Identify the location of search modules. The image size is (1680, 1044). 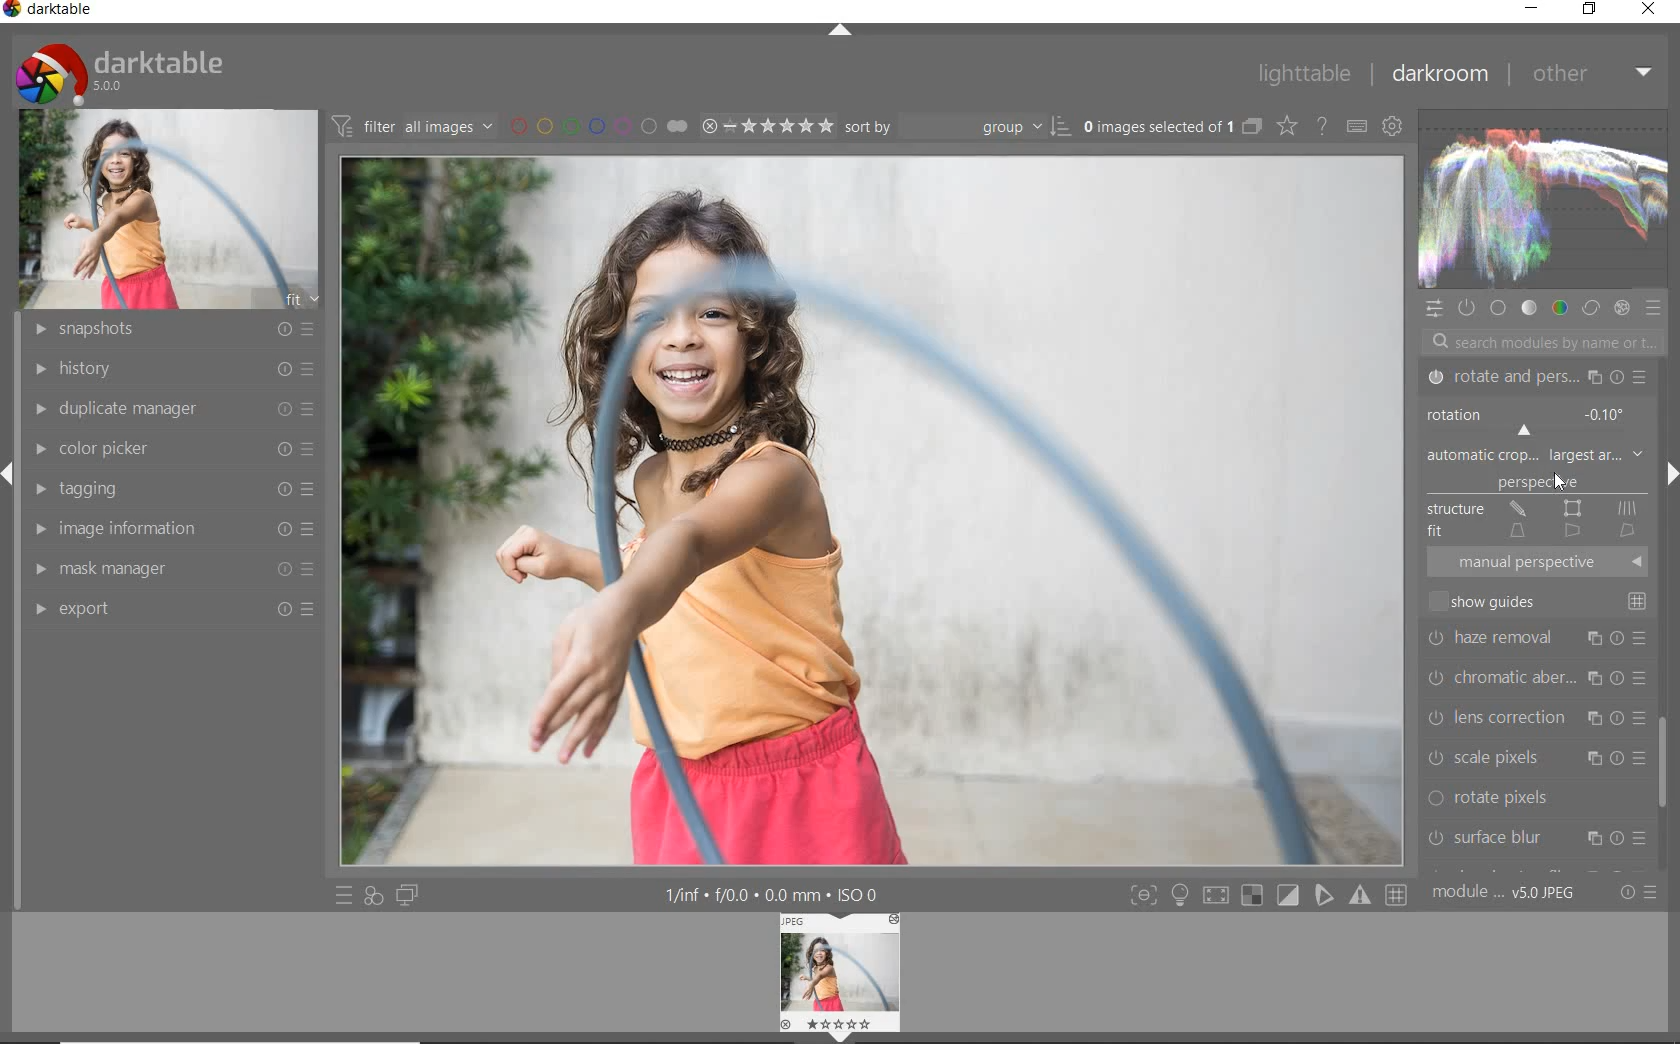
(1536, 344).